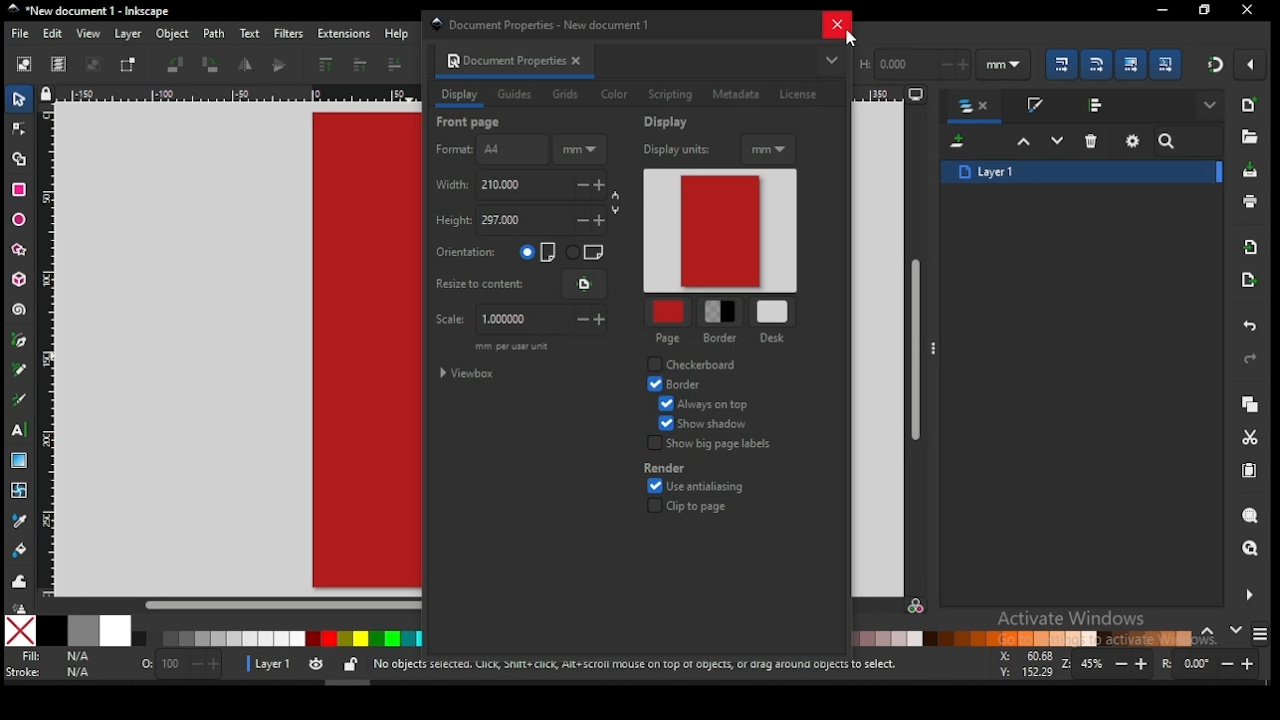 This screenshot has width=1280, height=720. What do you see at coordinates (1247, 595) in the screenshot?
I see `more settings` at bounding box center [1247, 595].